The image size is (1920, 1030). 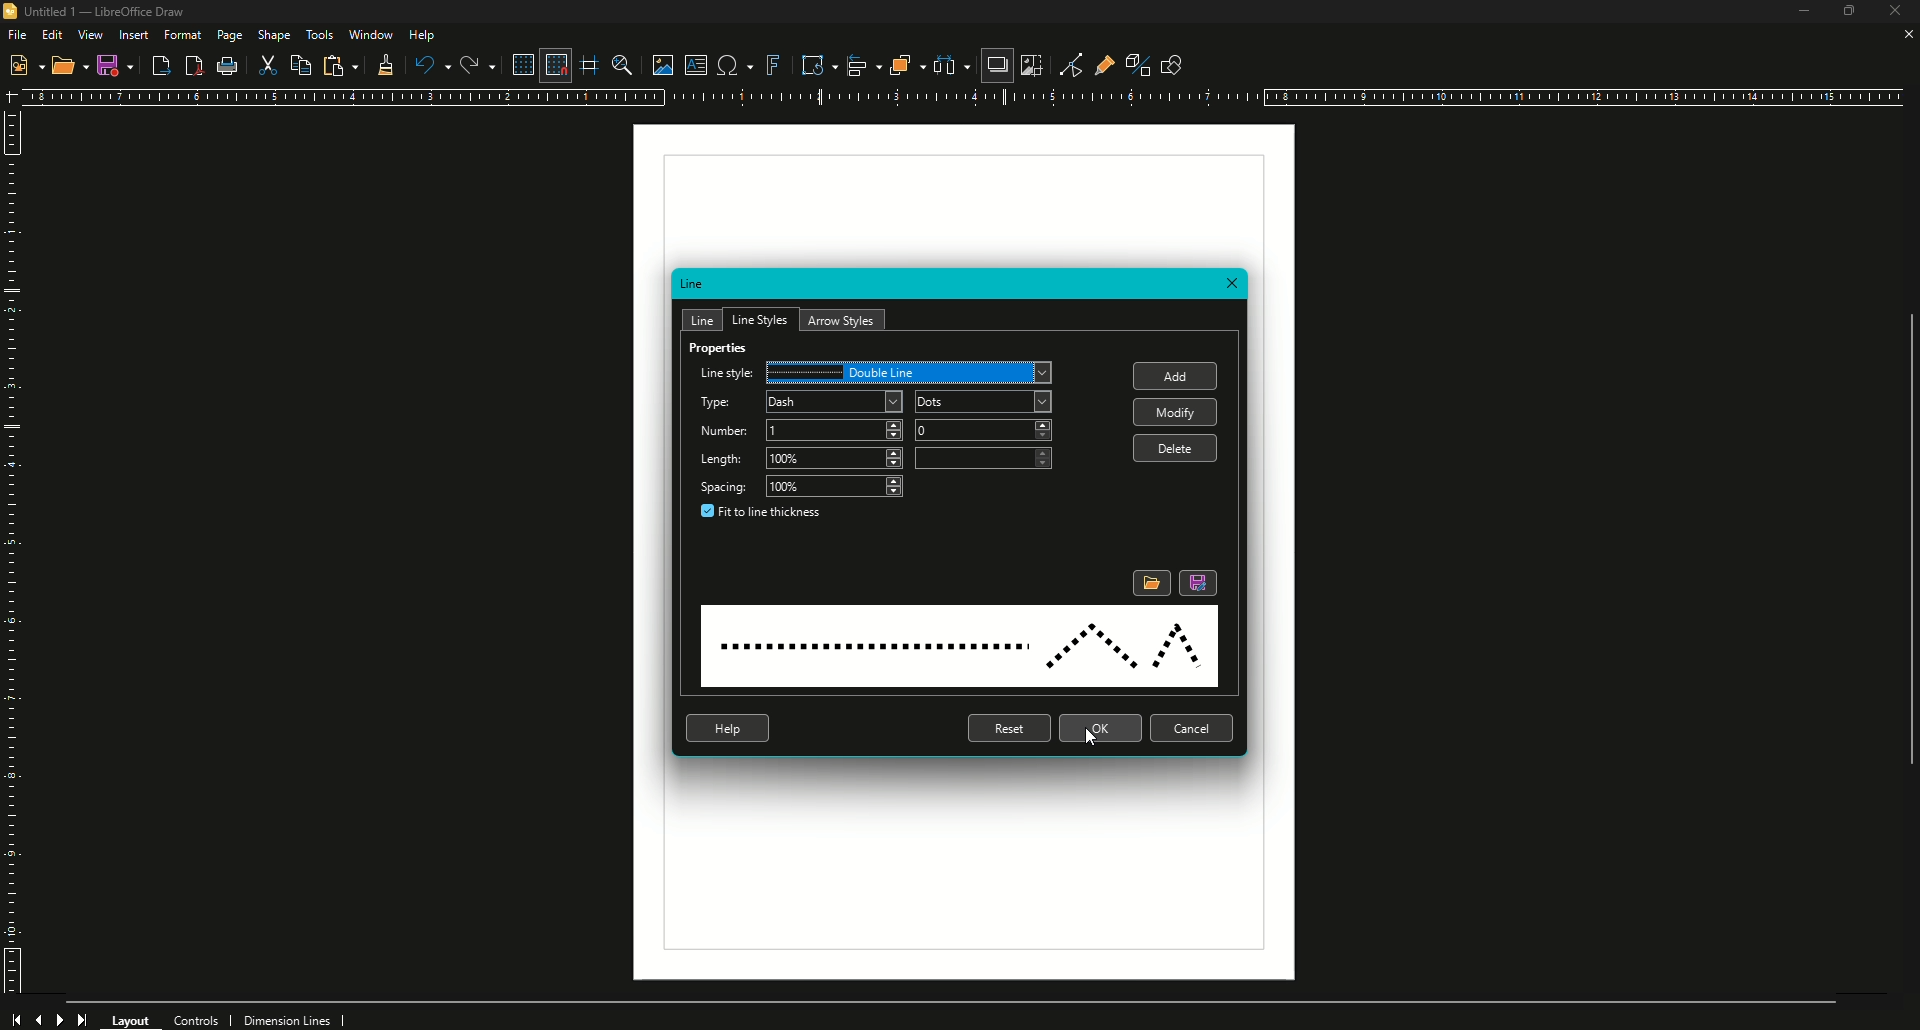 I want to click on Line, so click(x=694, y=285).